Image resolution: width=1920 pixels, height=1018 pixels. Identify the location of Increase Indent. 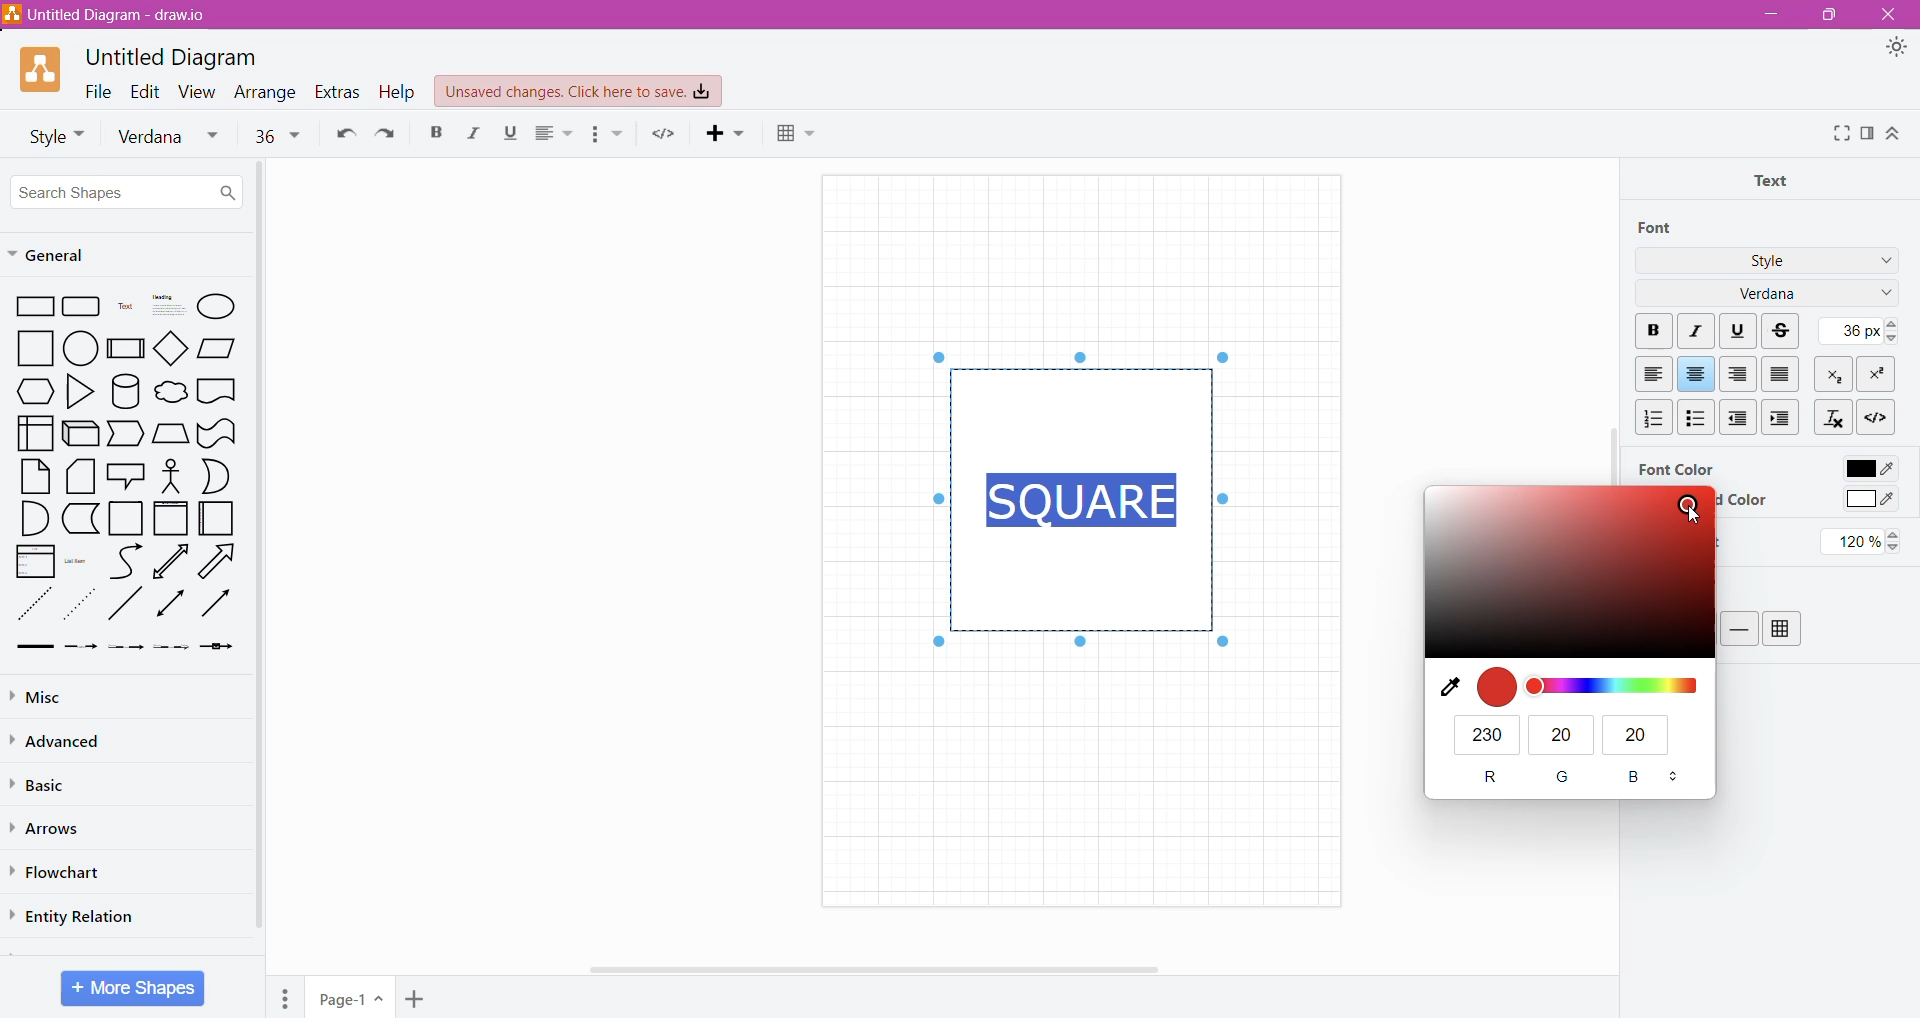
(1783, 417).